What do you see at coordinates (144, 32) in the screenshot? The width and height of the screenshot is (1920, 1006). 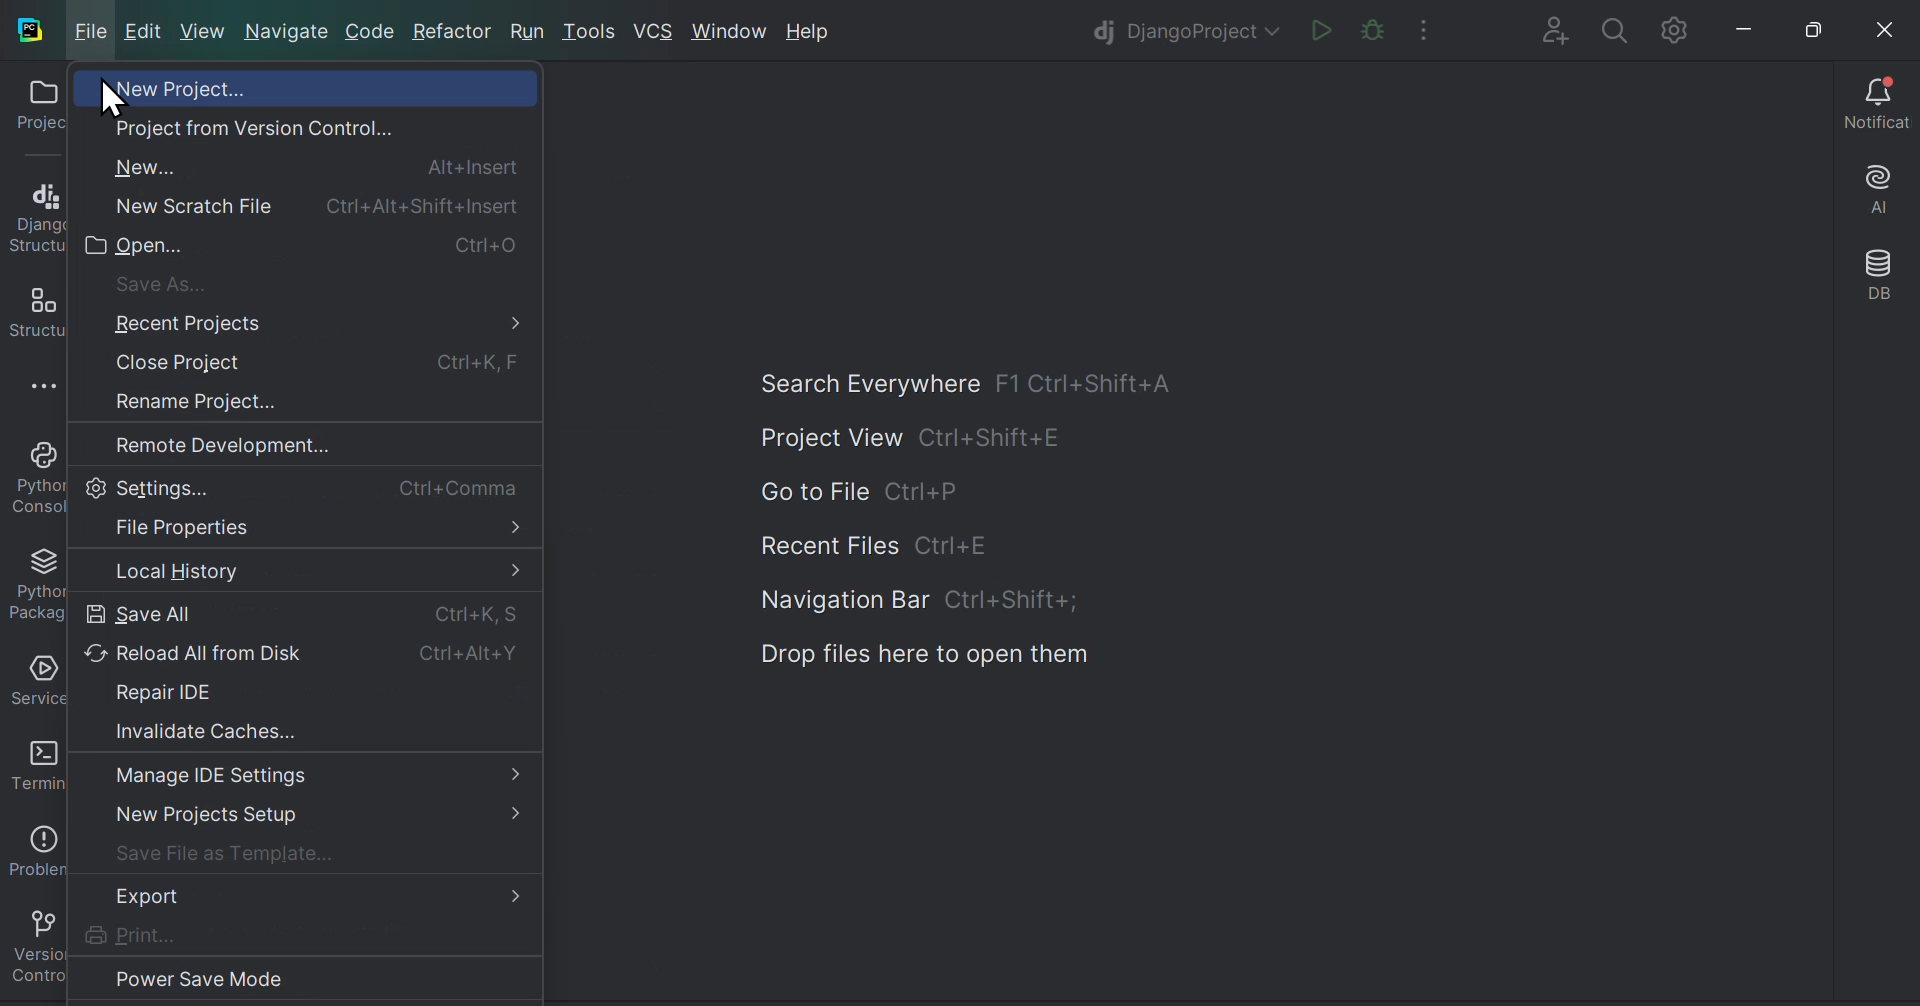 I see `Edit` at bounding box center [144, 32].